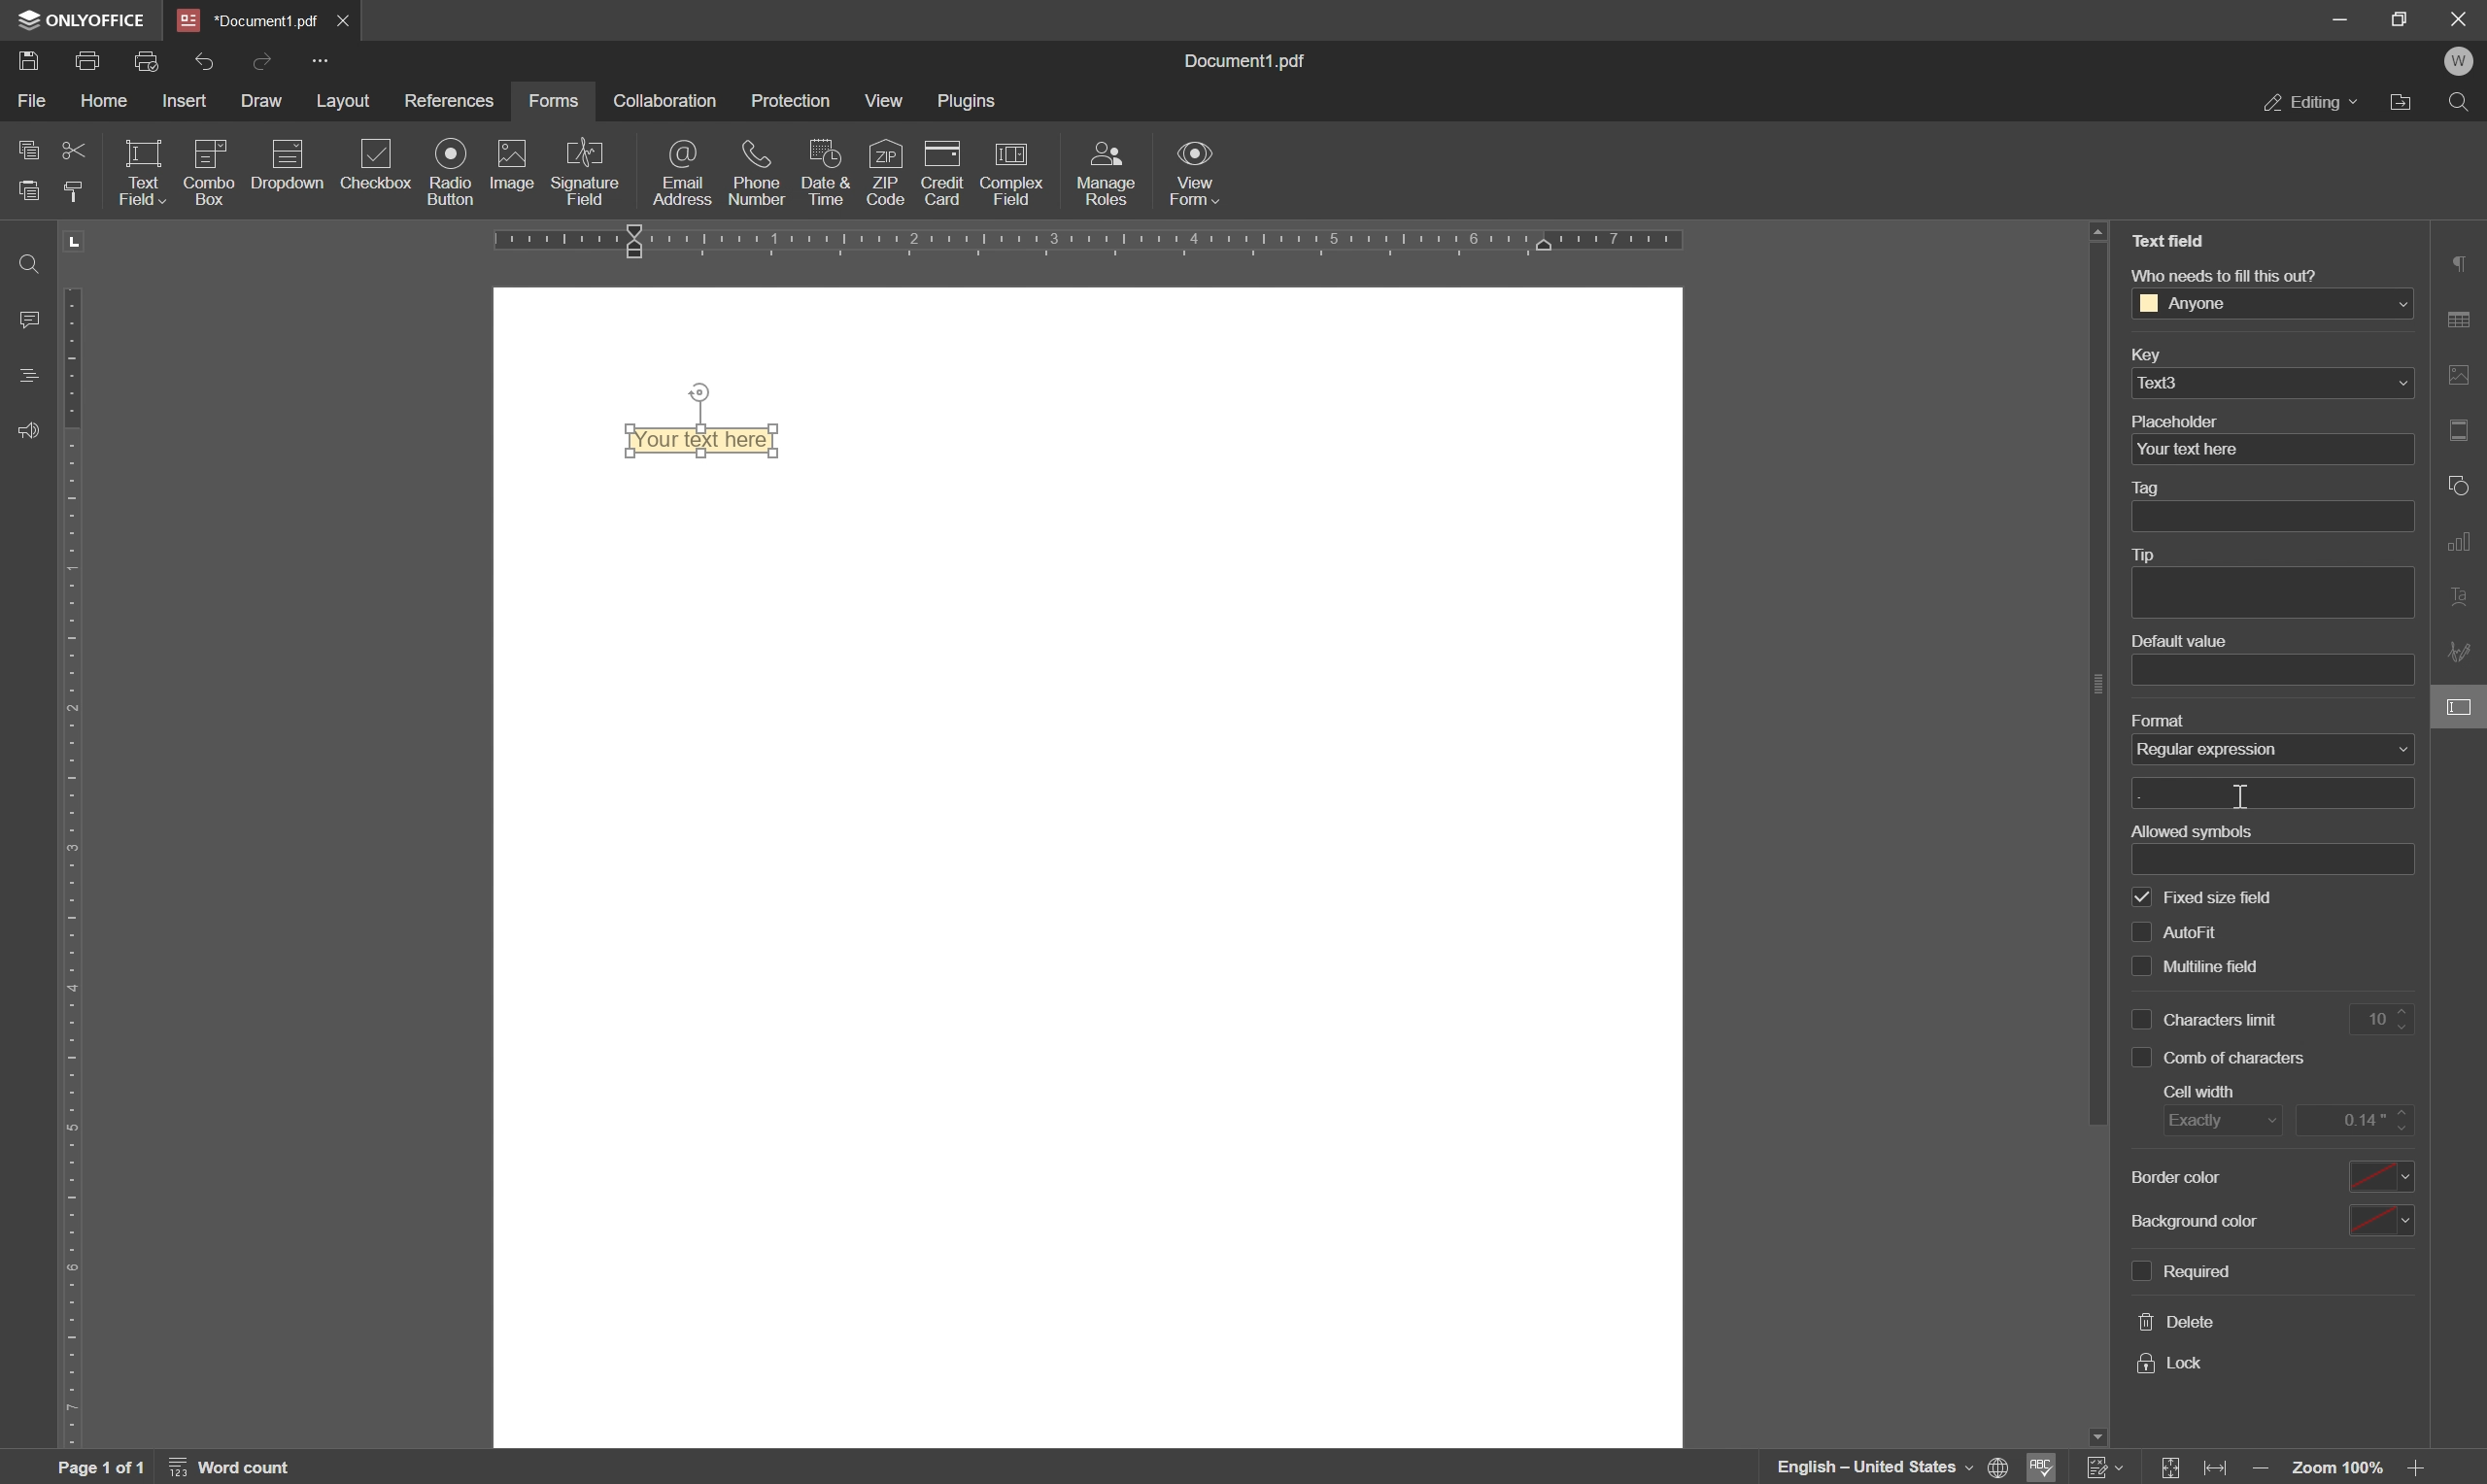 The image size is (2487, 1484). What do you see at coordinates (588, 172) in the screenshot?
I see `signature field` at bounding box center [588, 172].